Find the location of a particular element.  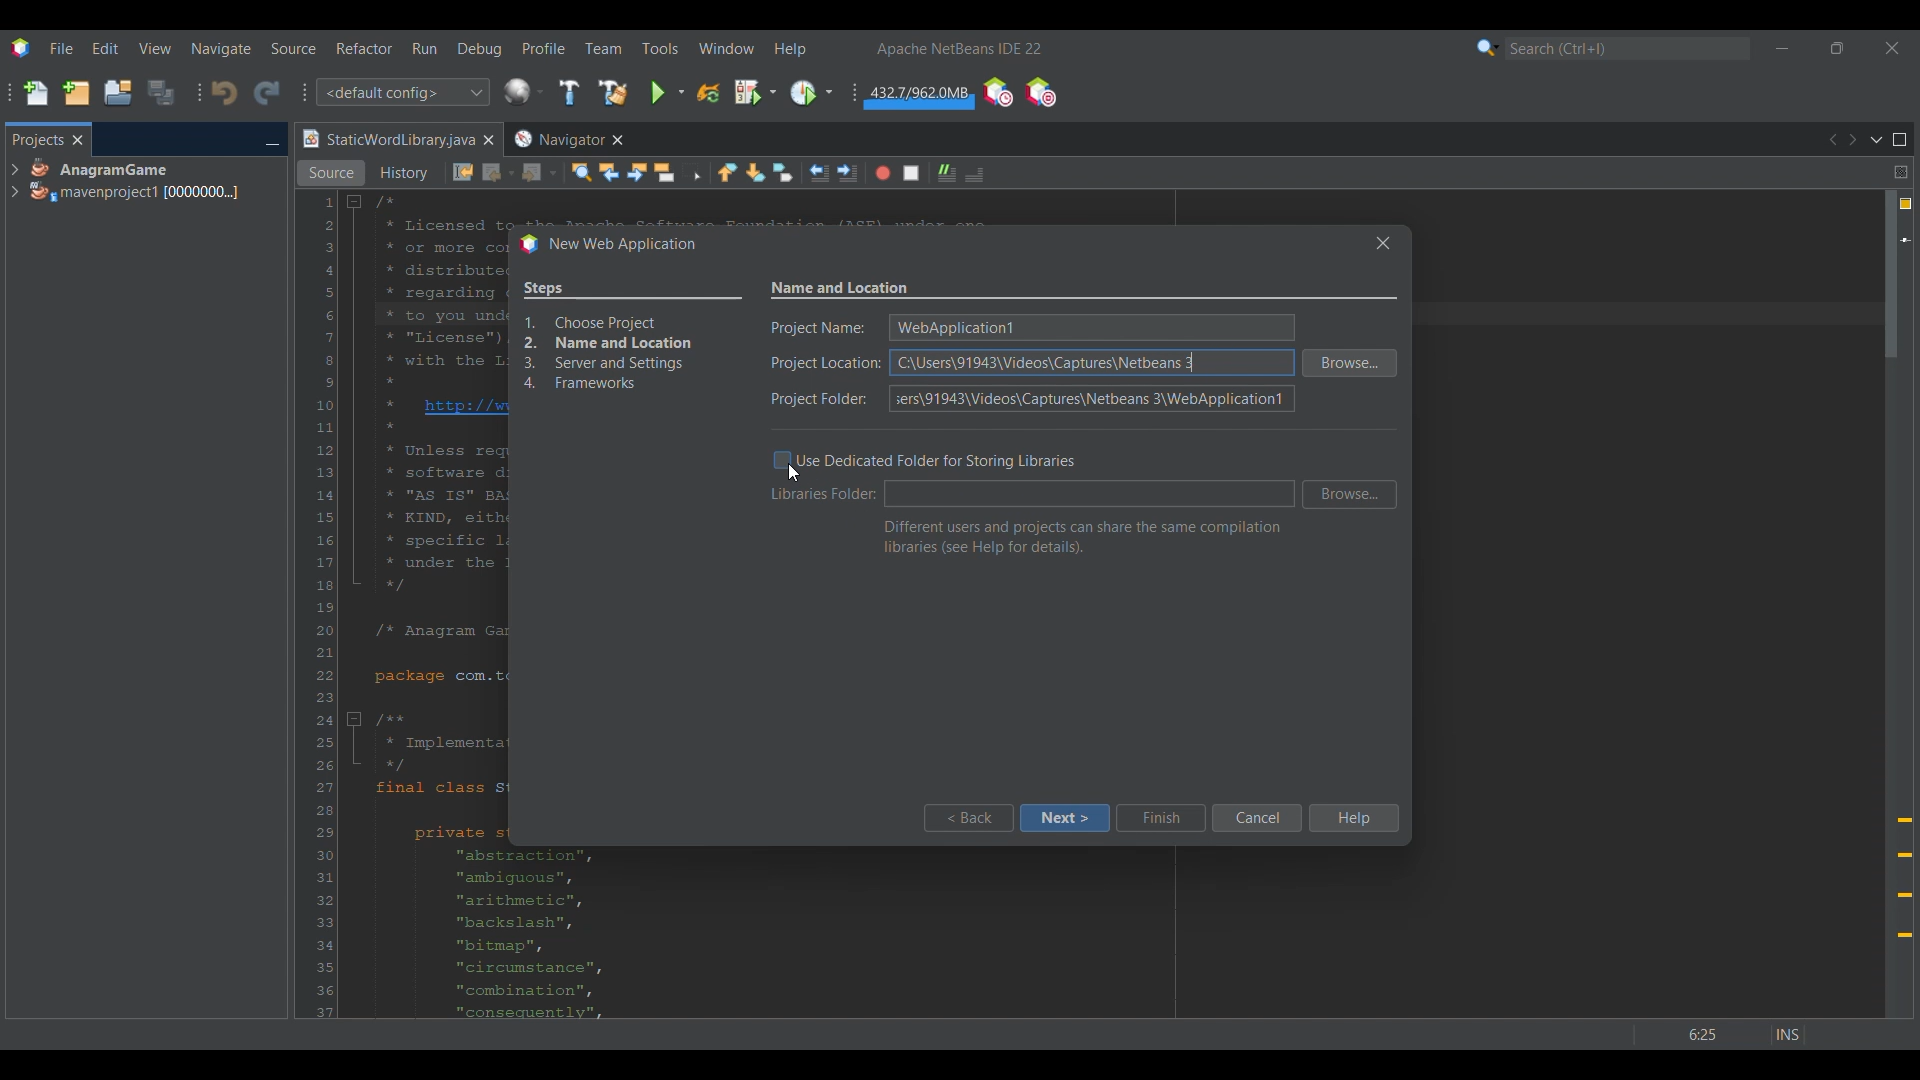

Expand is located at coordinates (14, 181).